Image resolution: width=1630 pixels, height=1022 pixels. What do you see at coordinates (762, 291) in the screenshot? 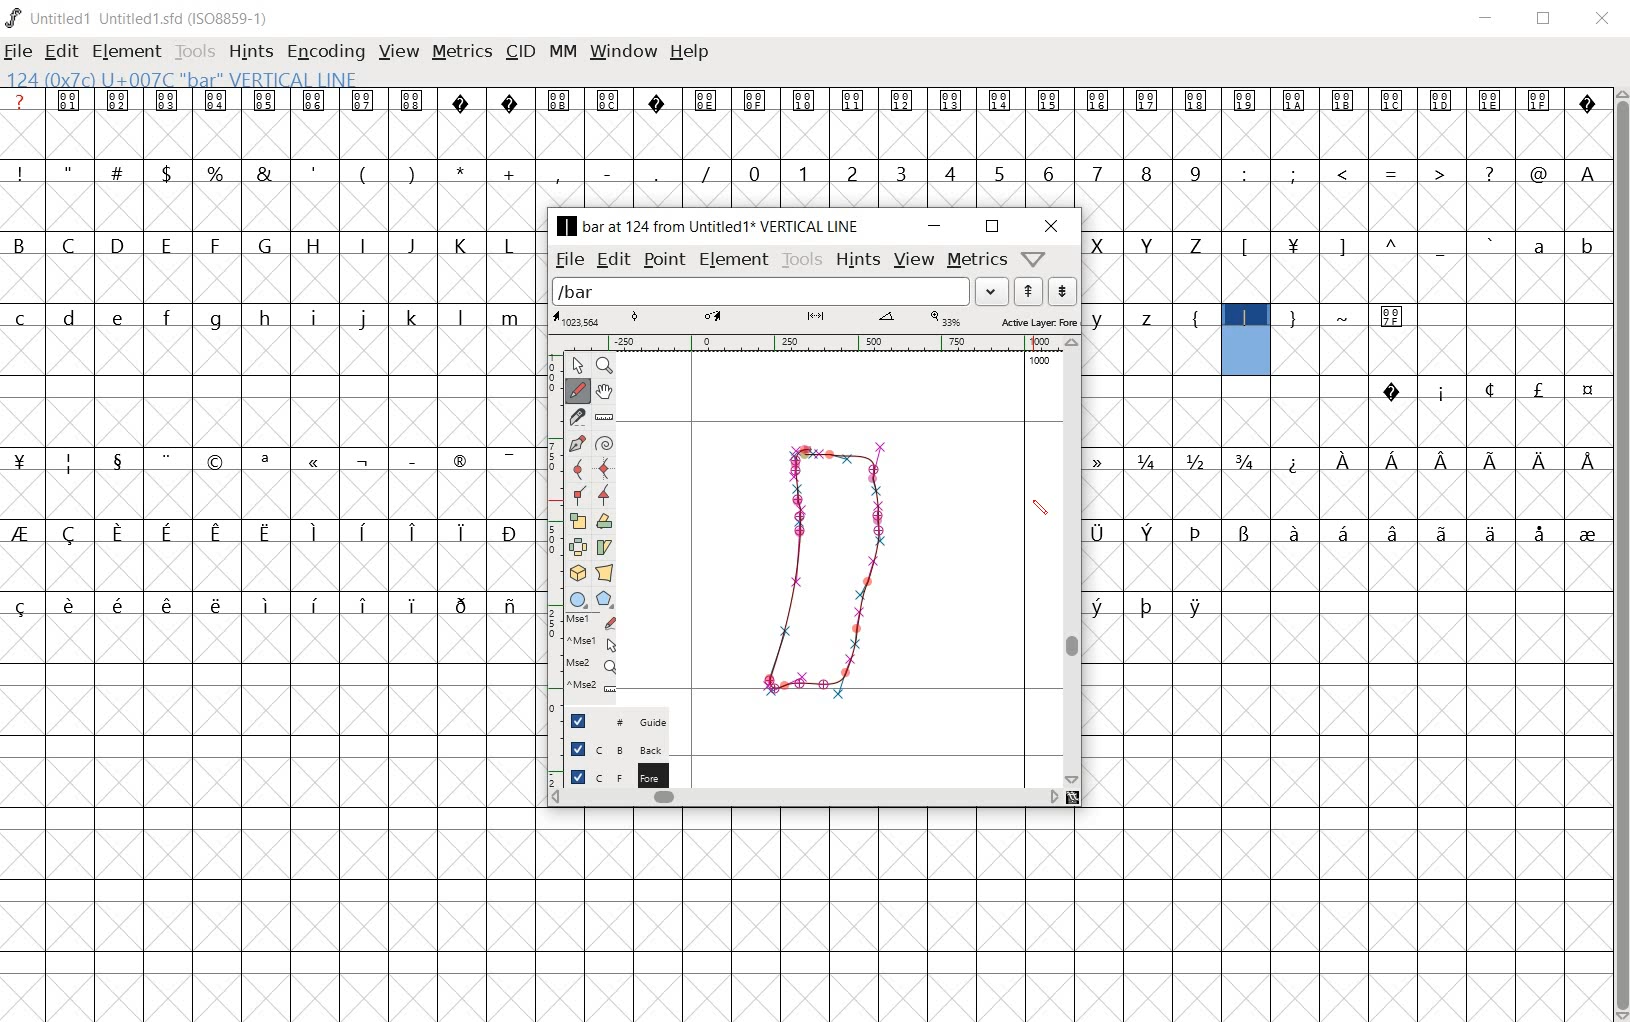
I see `load word list` at bounding box center [762, 291].